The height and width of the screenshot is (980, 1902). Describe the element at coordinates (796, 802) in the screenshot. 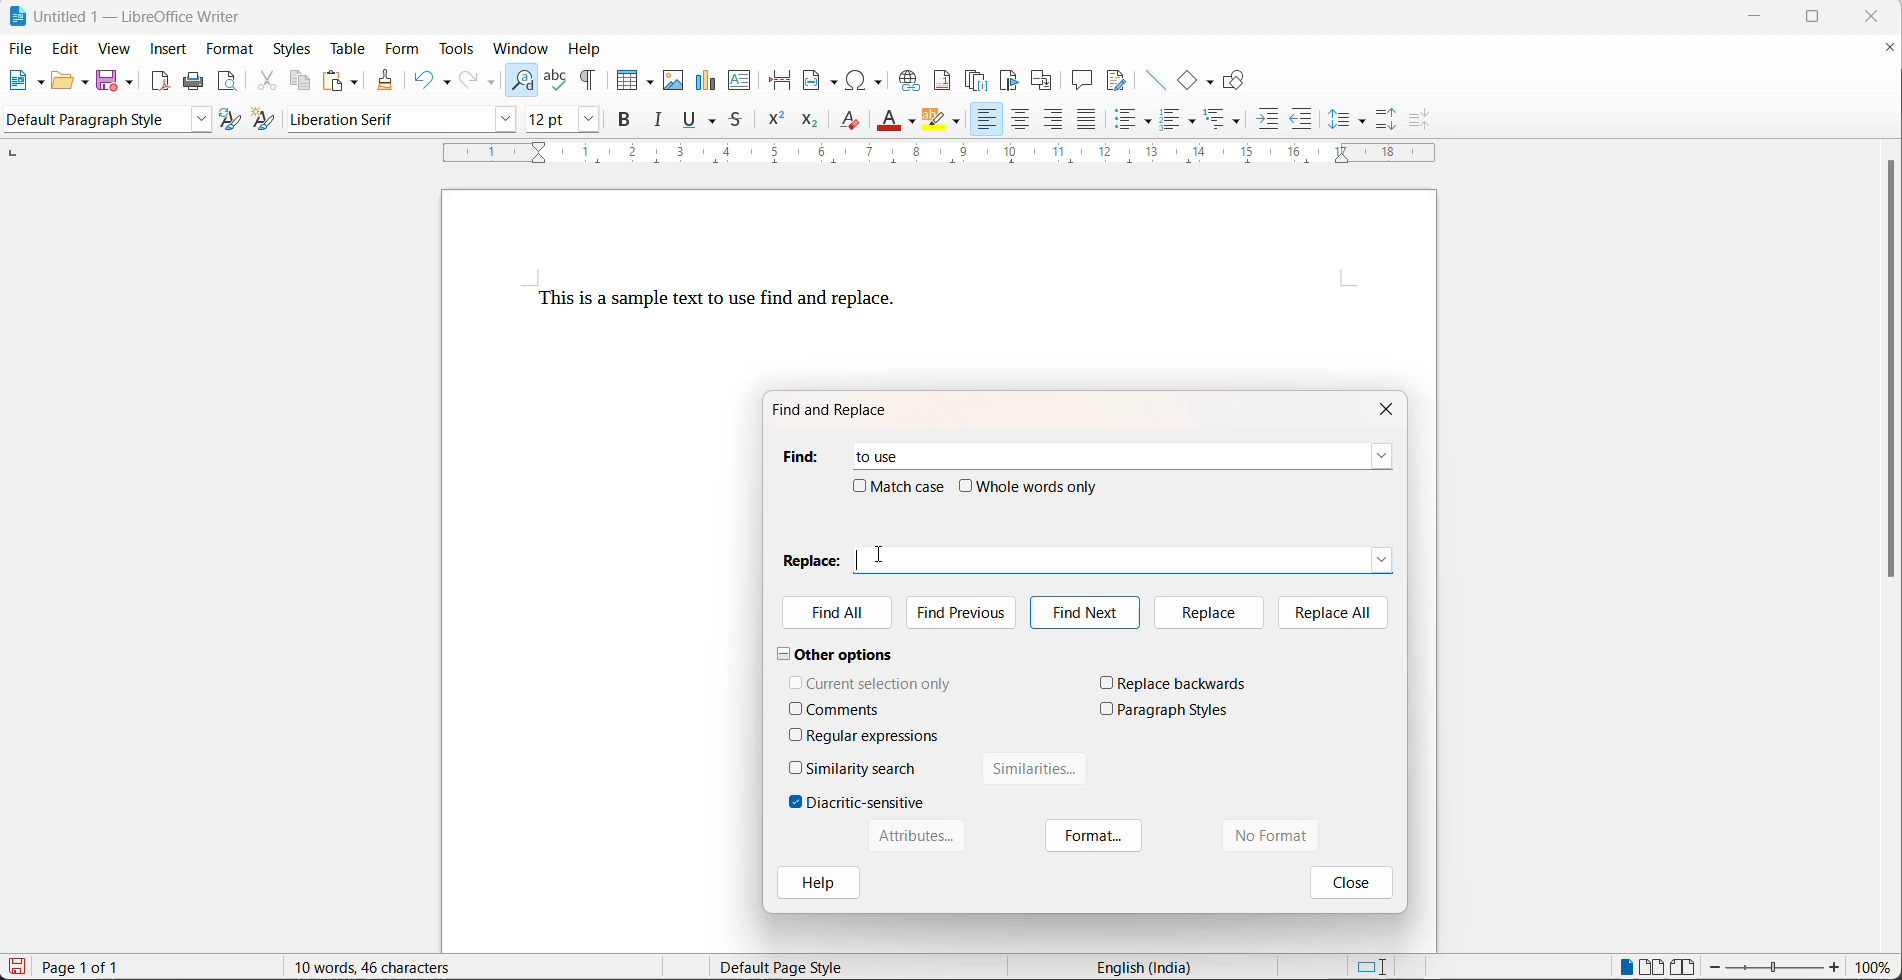

I see `checkbox` at that location.